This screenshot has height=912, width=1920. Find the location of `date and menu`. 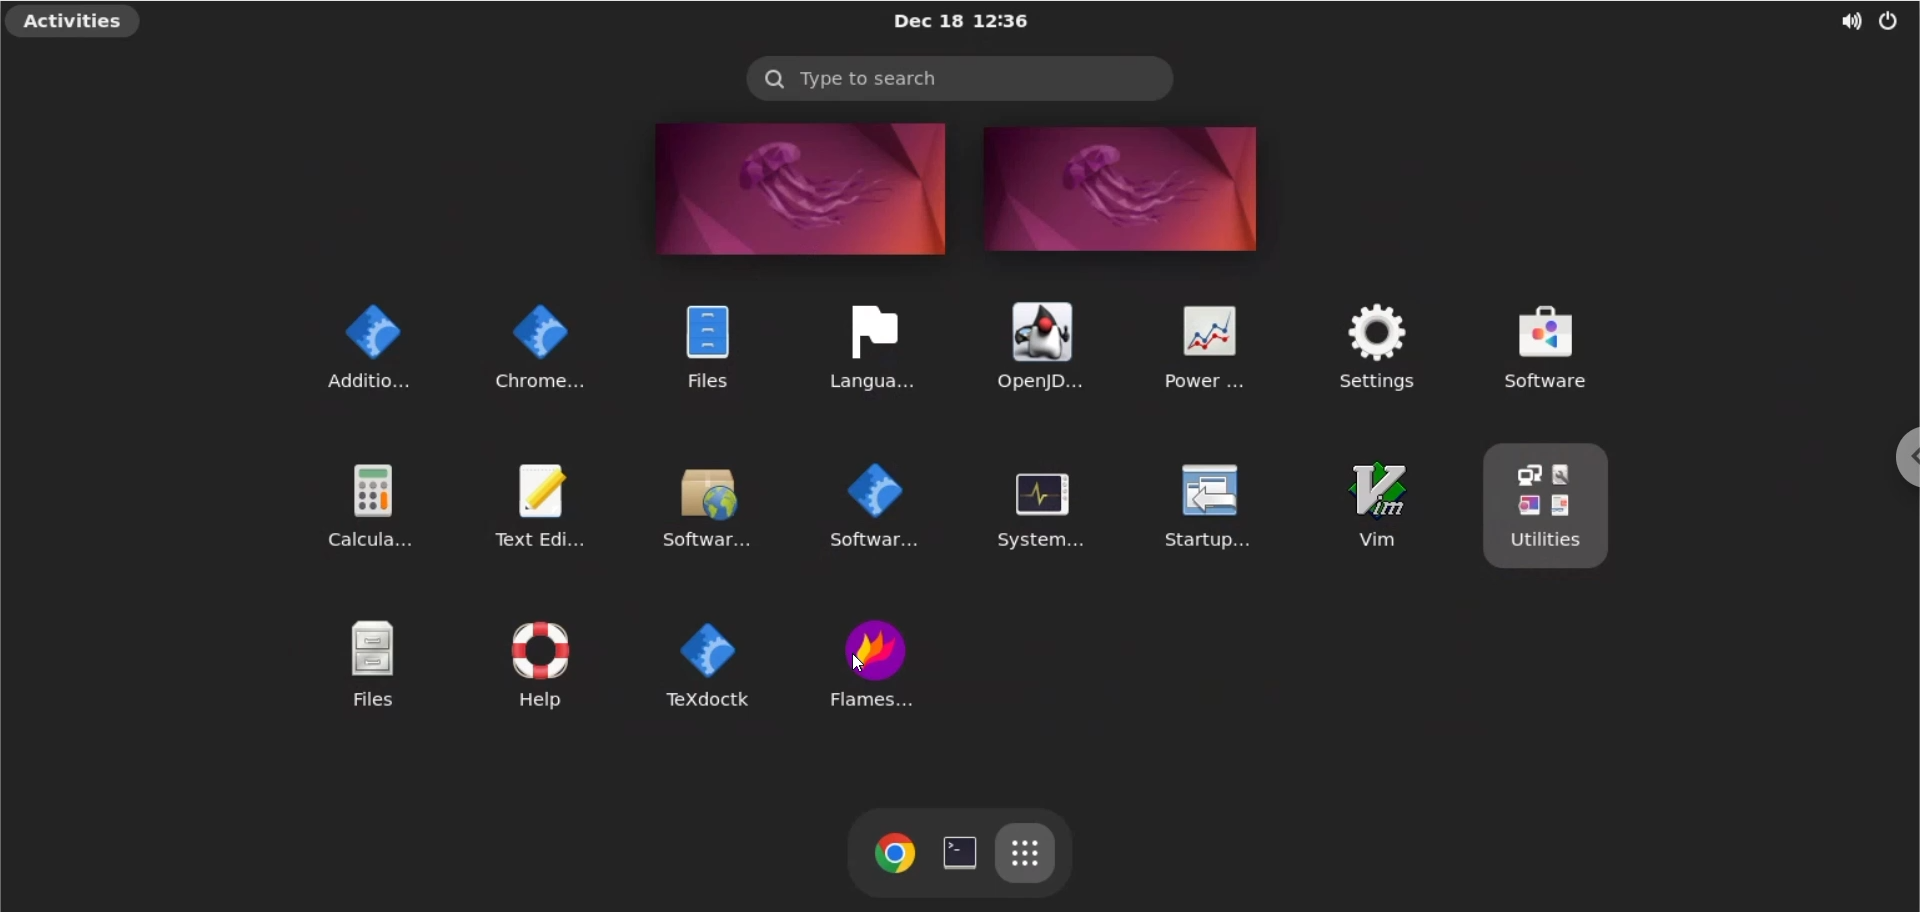

date and menu is located at coordinates (959, 22).